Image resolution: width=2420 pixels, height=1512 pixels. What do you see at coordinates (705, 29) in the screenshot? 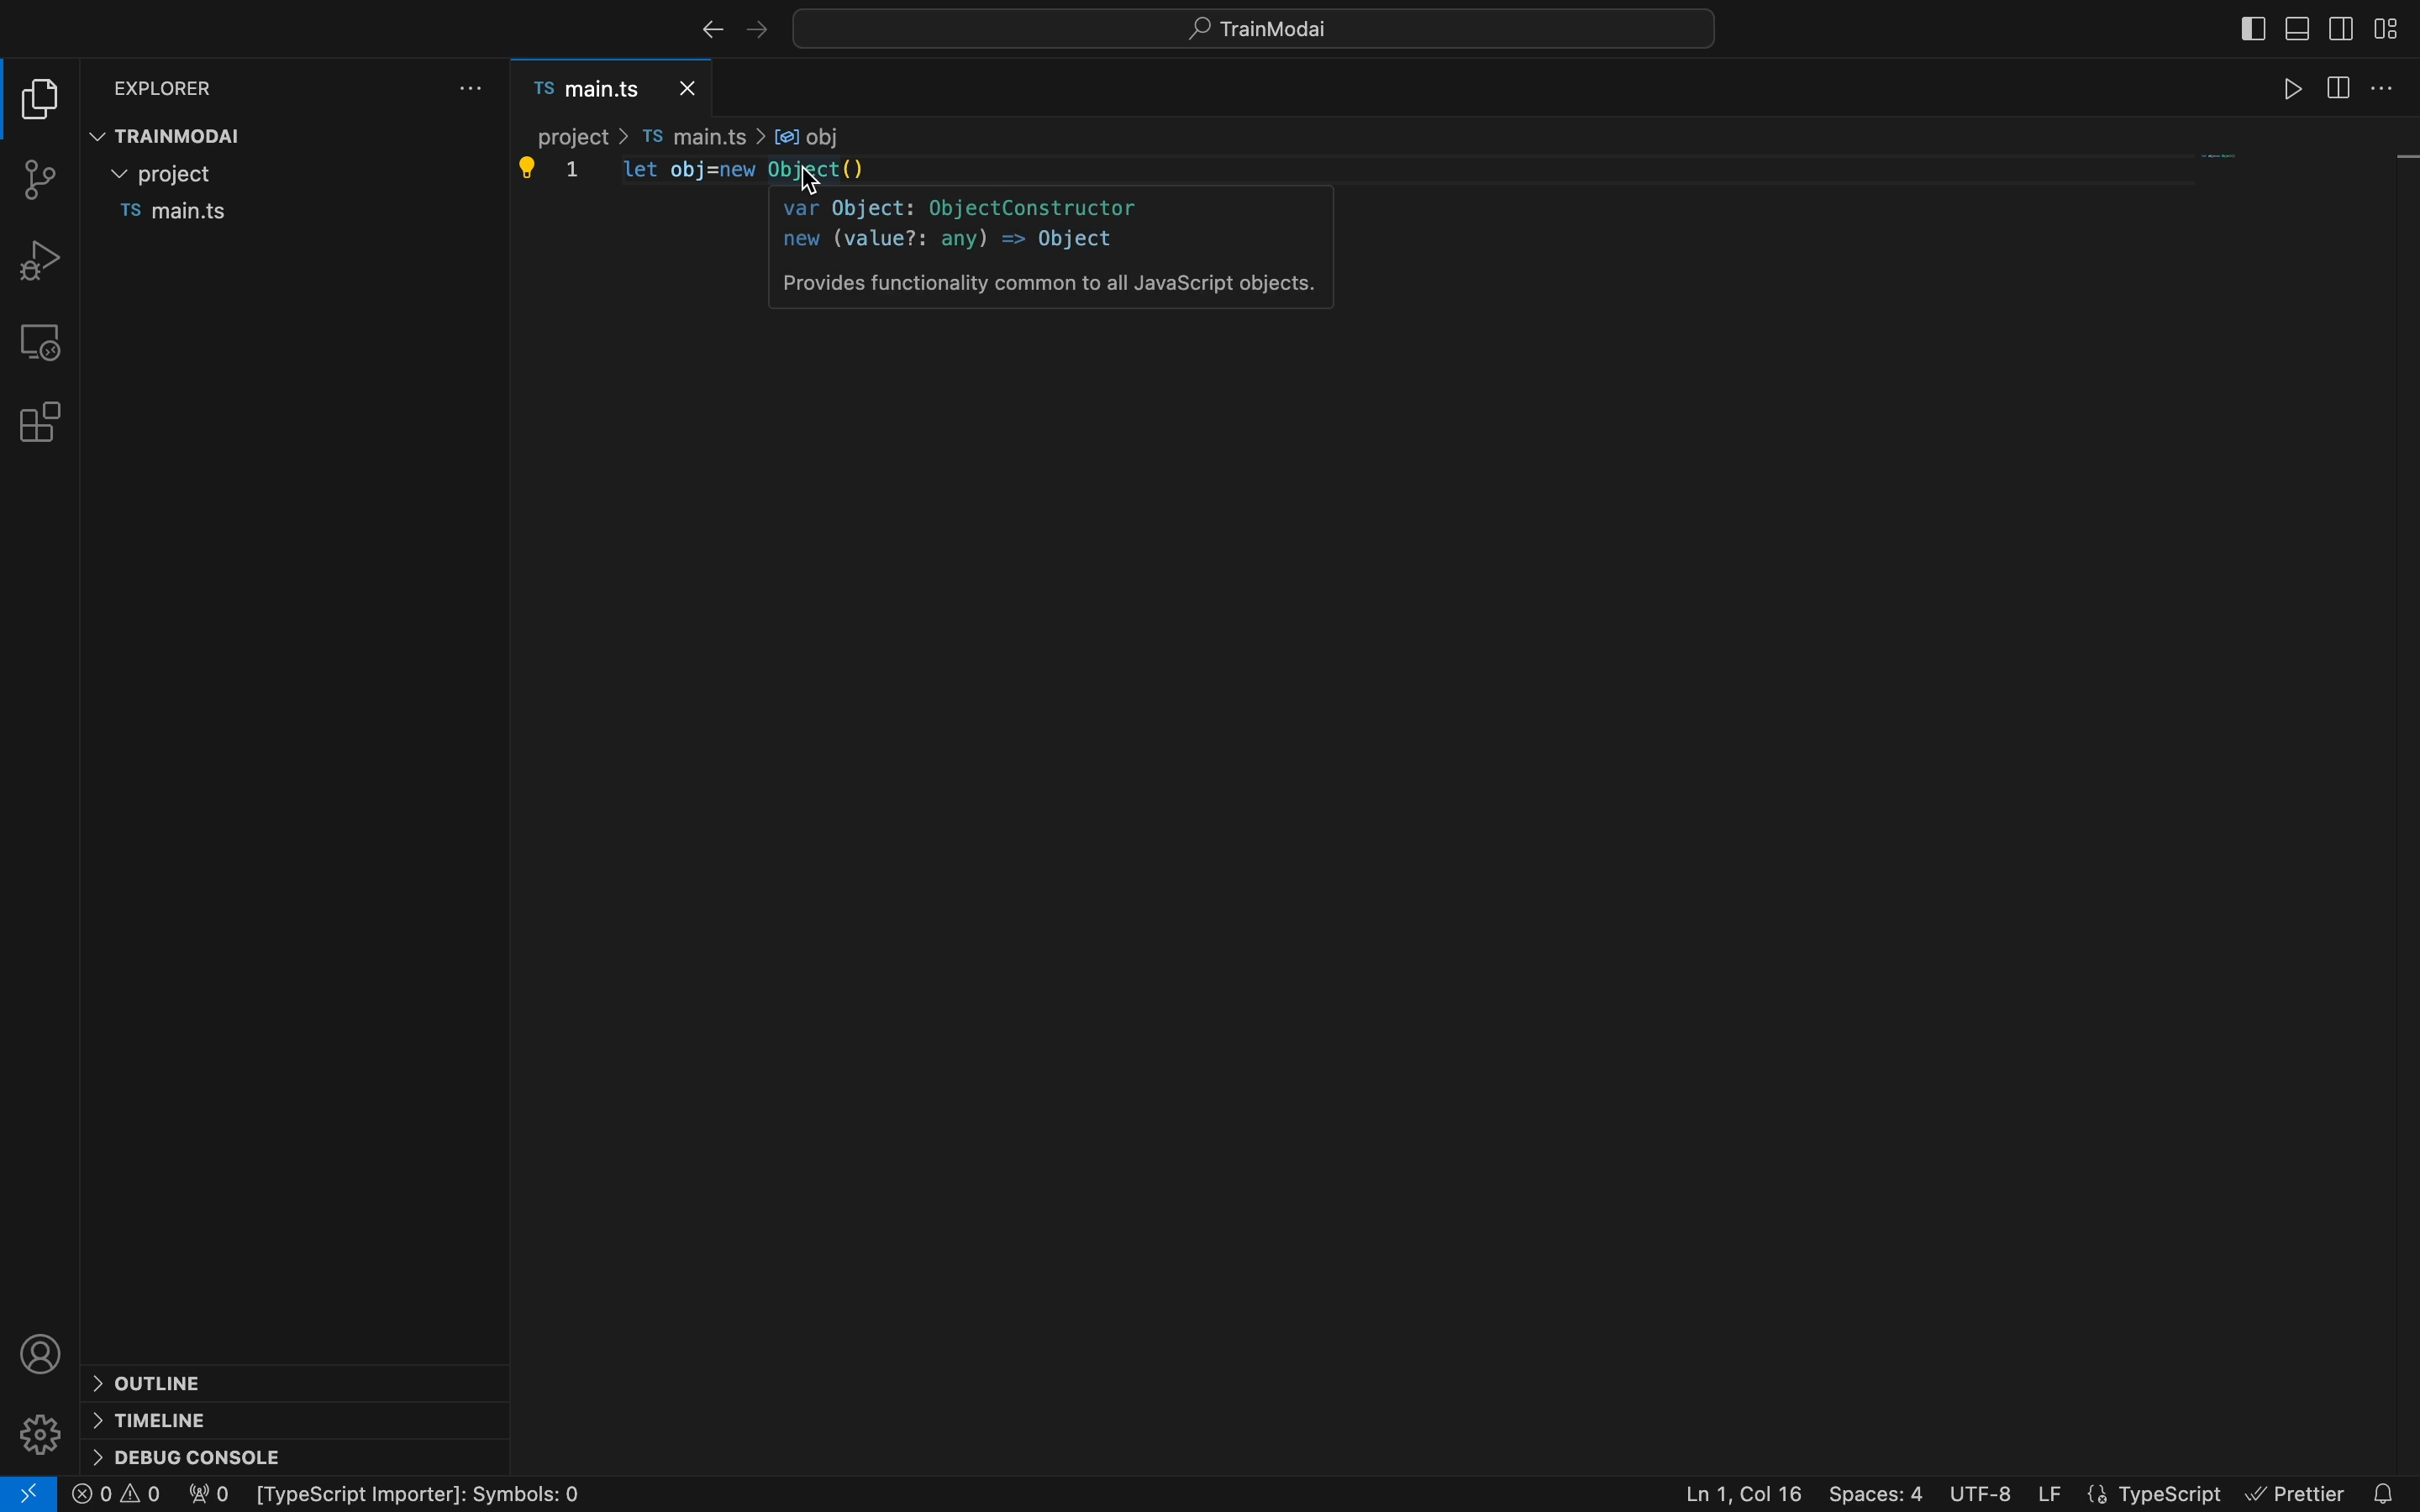
I see `right arrow` at bounding box center [705, 29].